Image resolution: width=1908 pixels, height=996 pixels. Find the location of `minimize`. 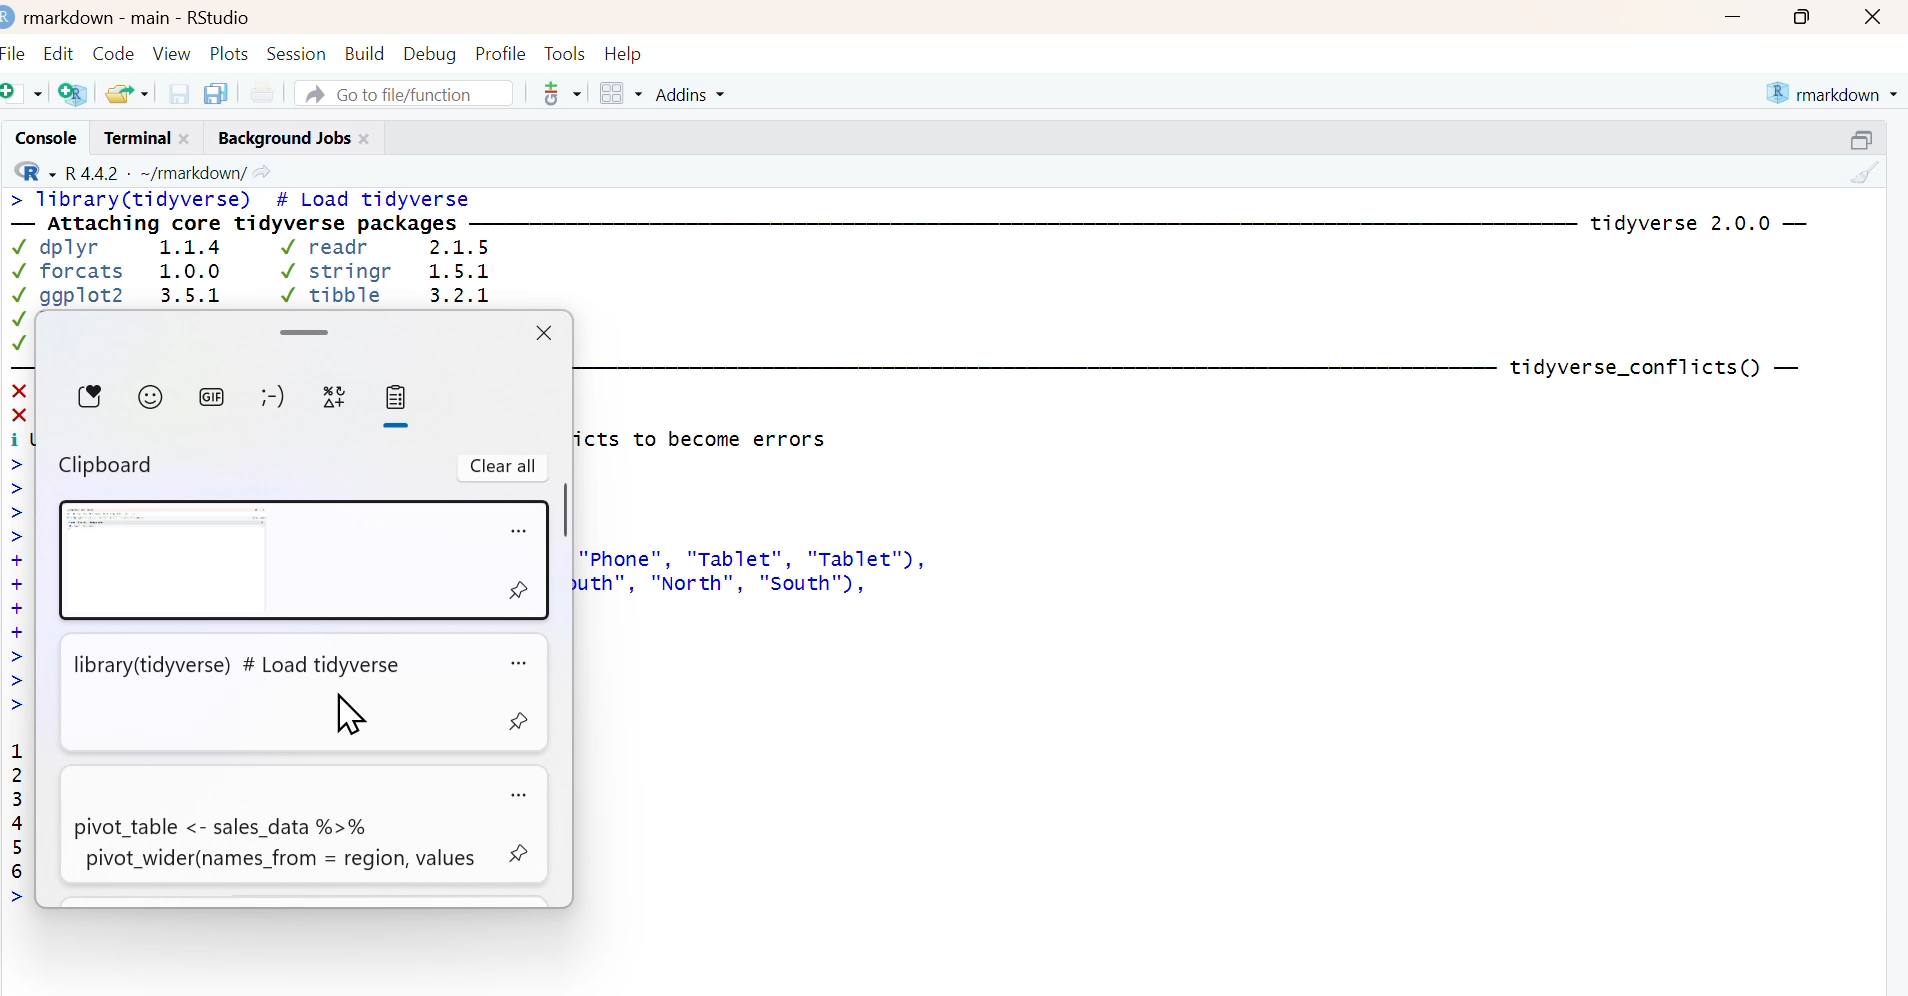

minimize is located at coordinates (1732, 16).